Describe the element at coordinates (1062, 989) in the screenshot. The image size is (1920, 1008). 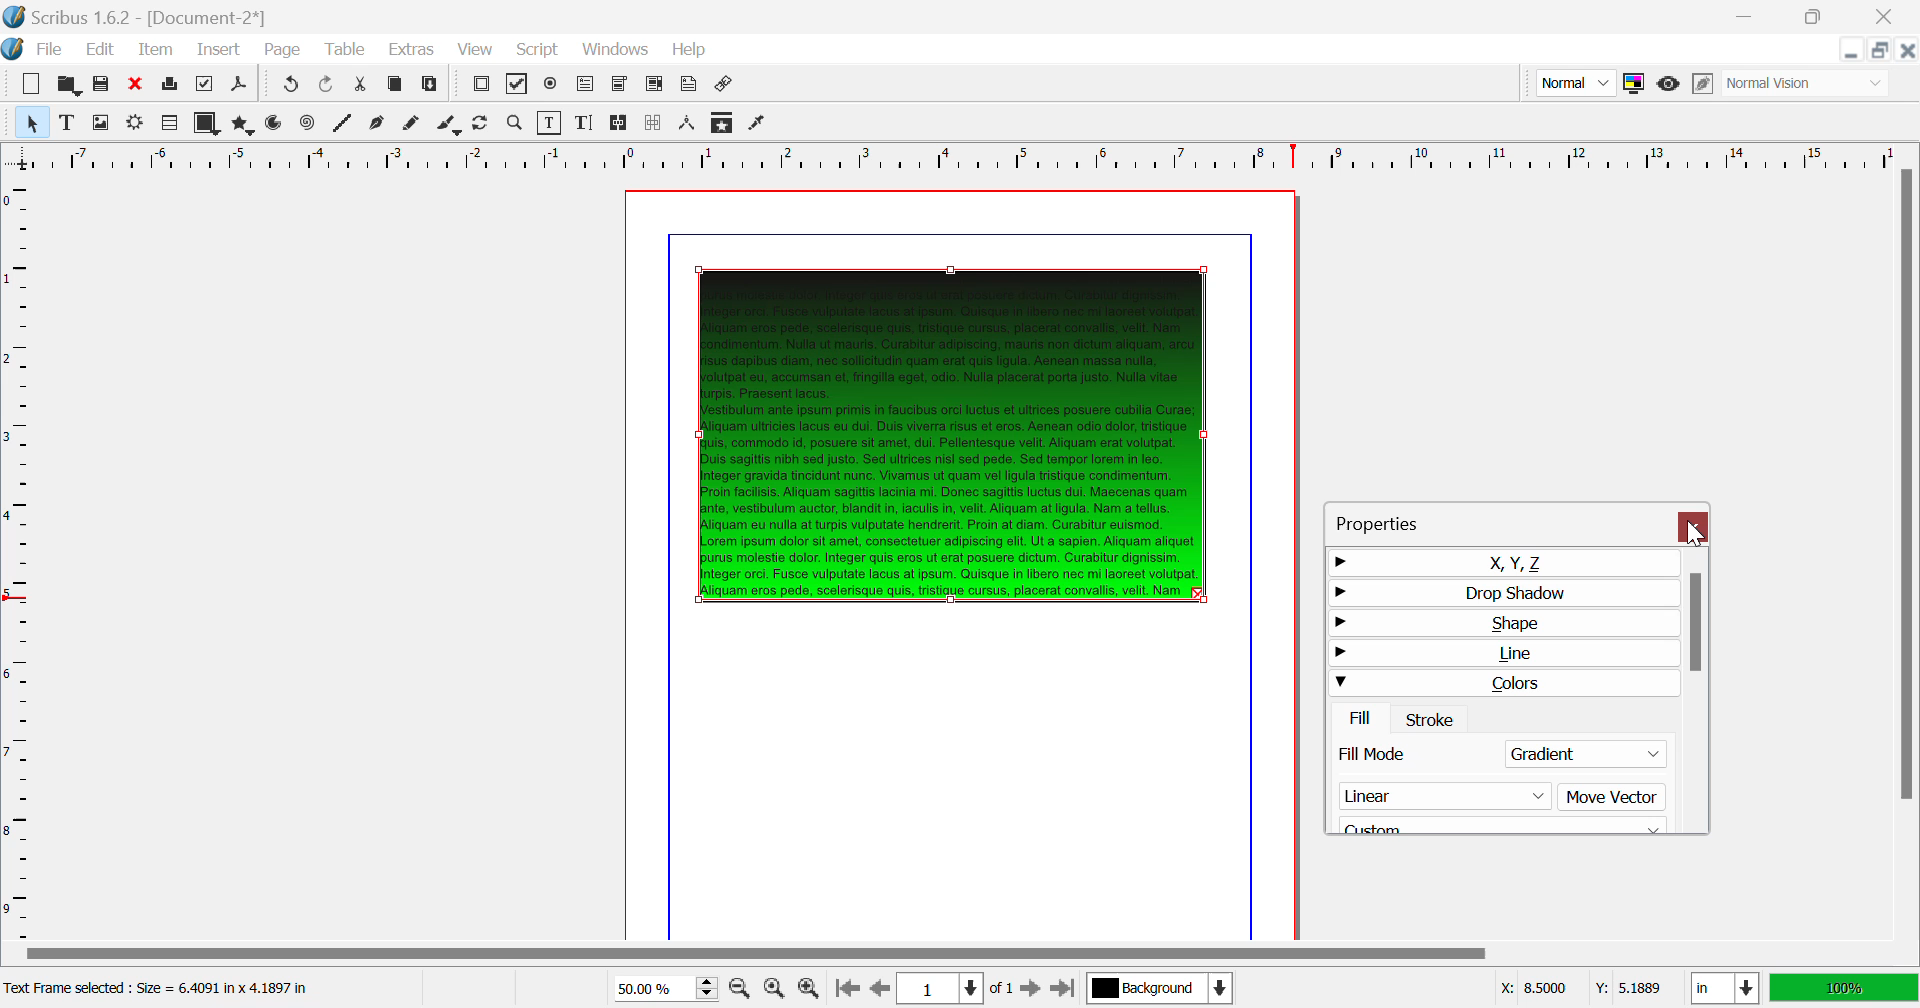
I see `Last Page` at that location.